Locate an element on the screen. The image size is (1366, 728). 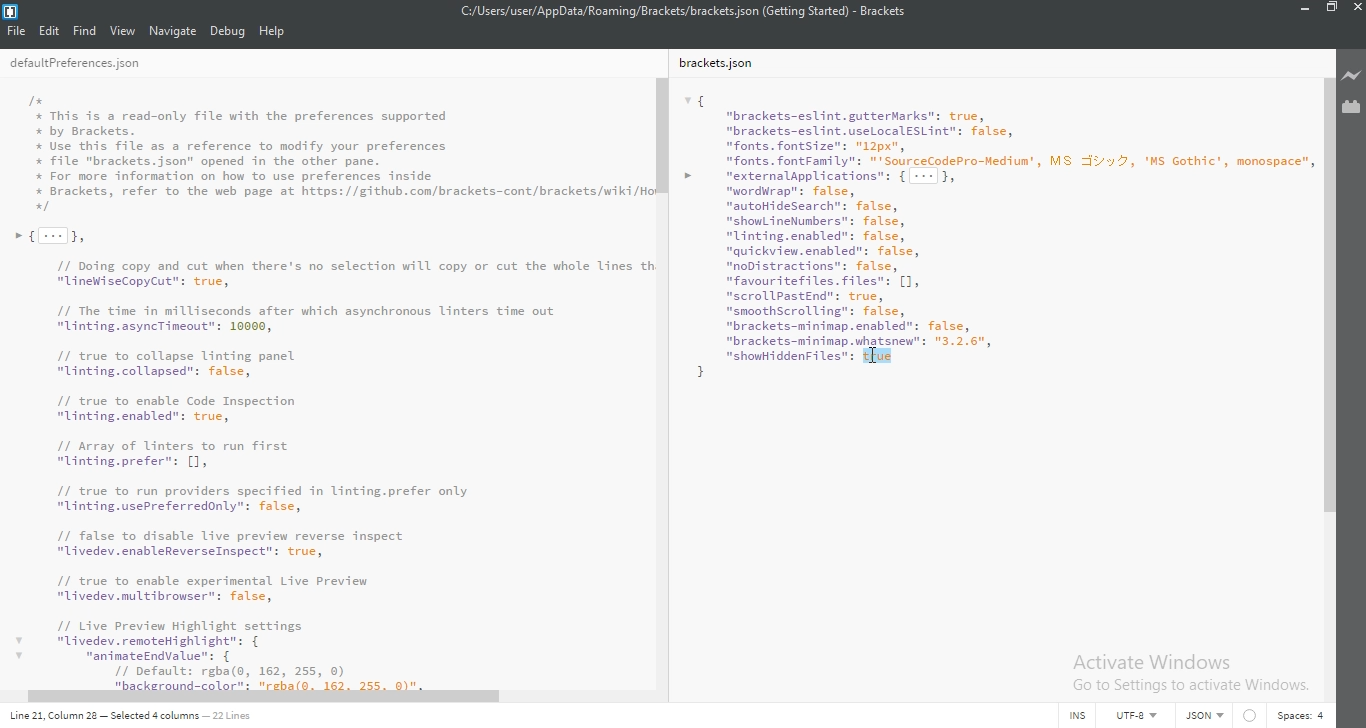
text is located at coordinates (1208, 716).